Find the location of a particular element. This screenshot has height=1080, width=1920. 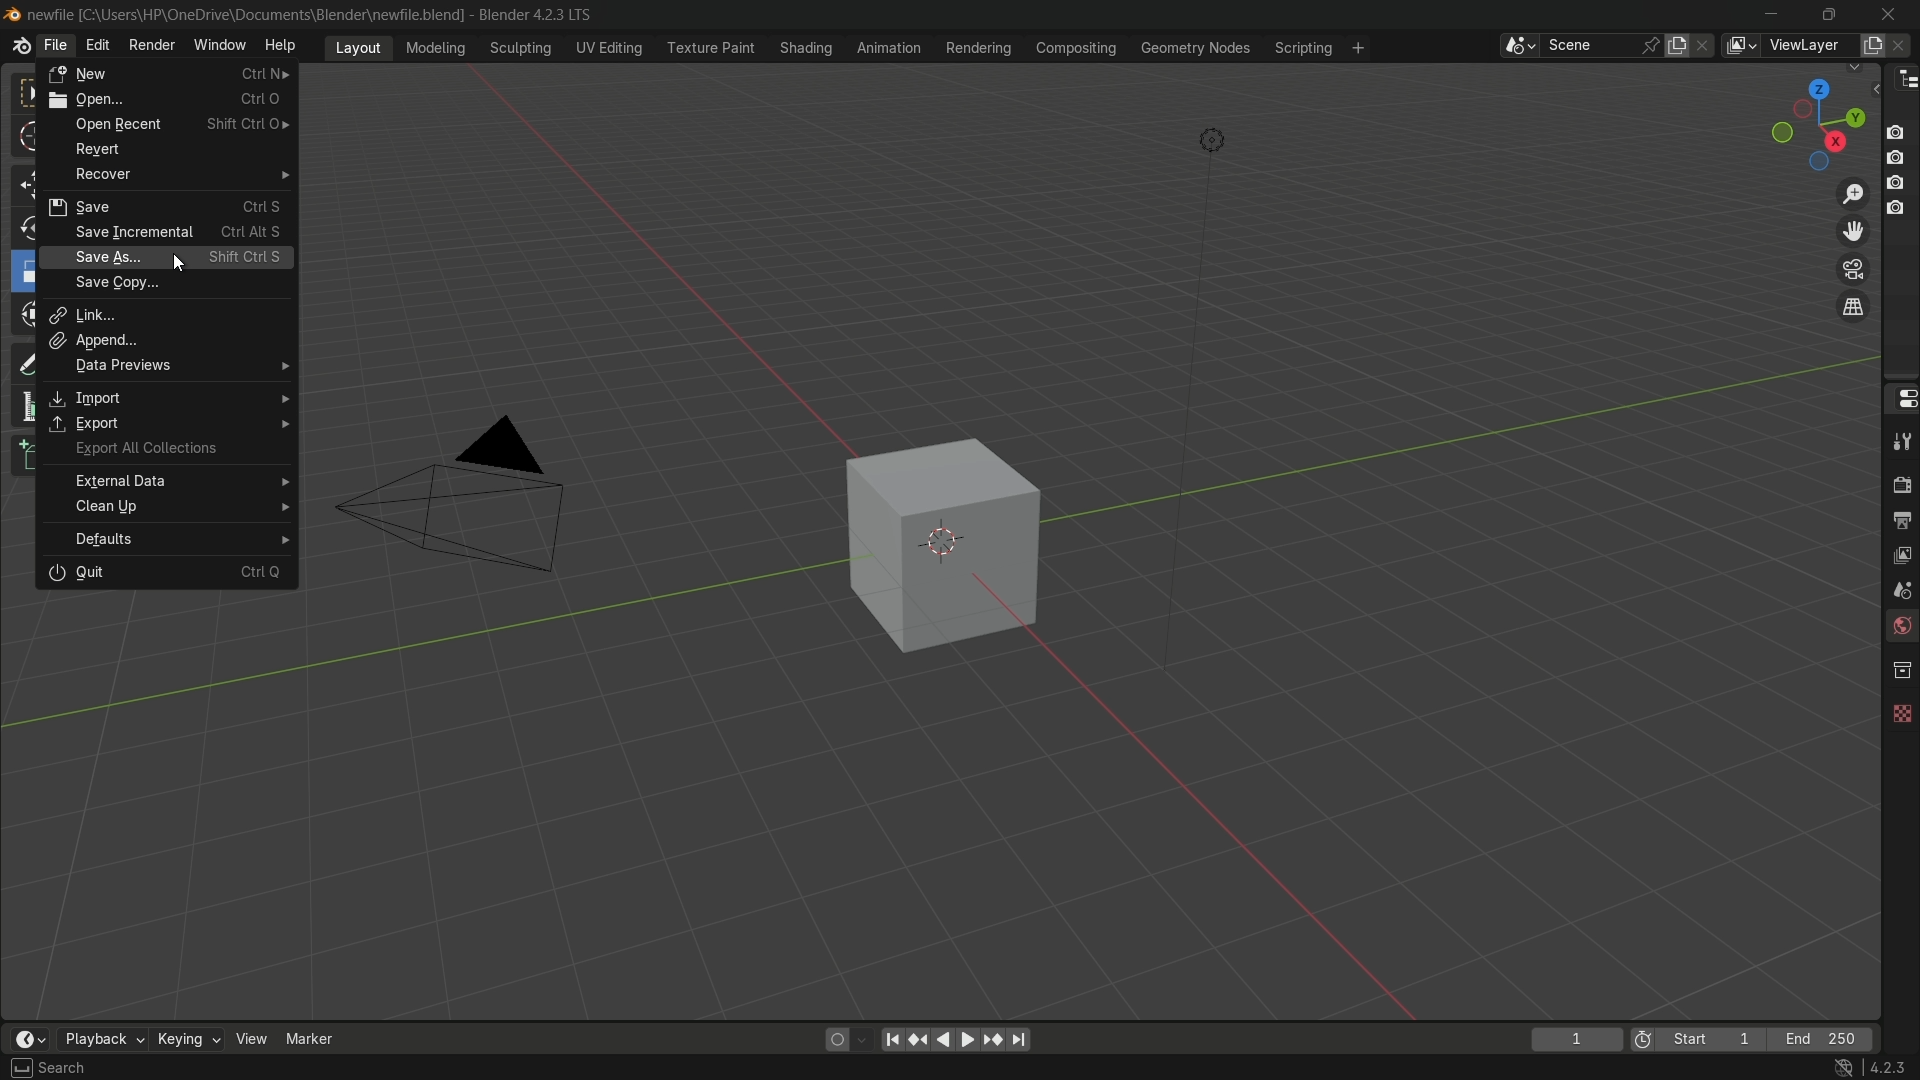

auto keying is located at coordinates (832, 1038).